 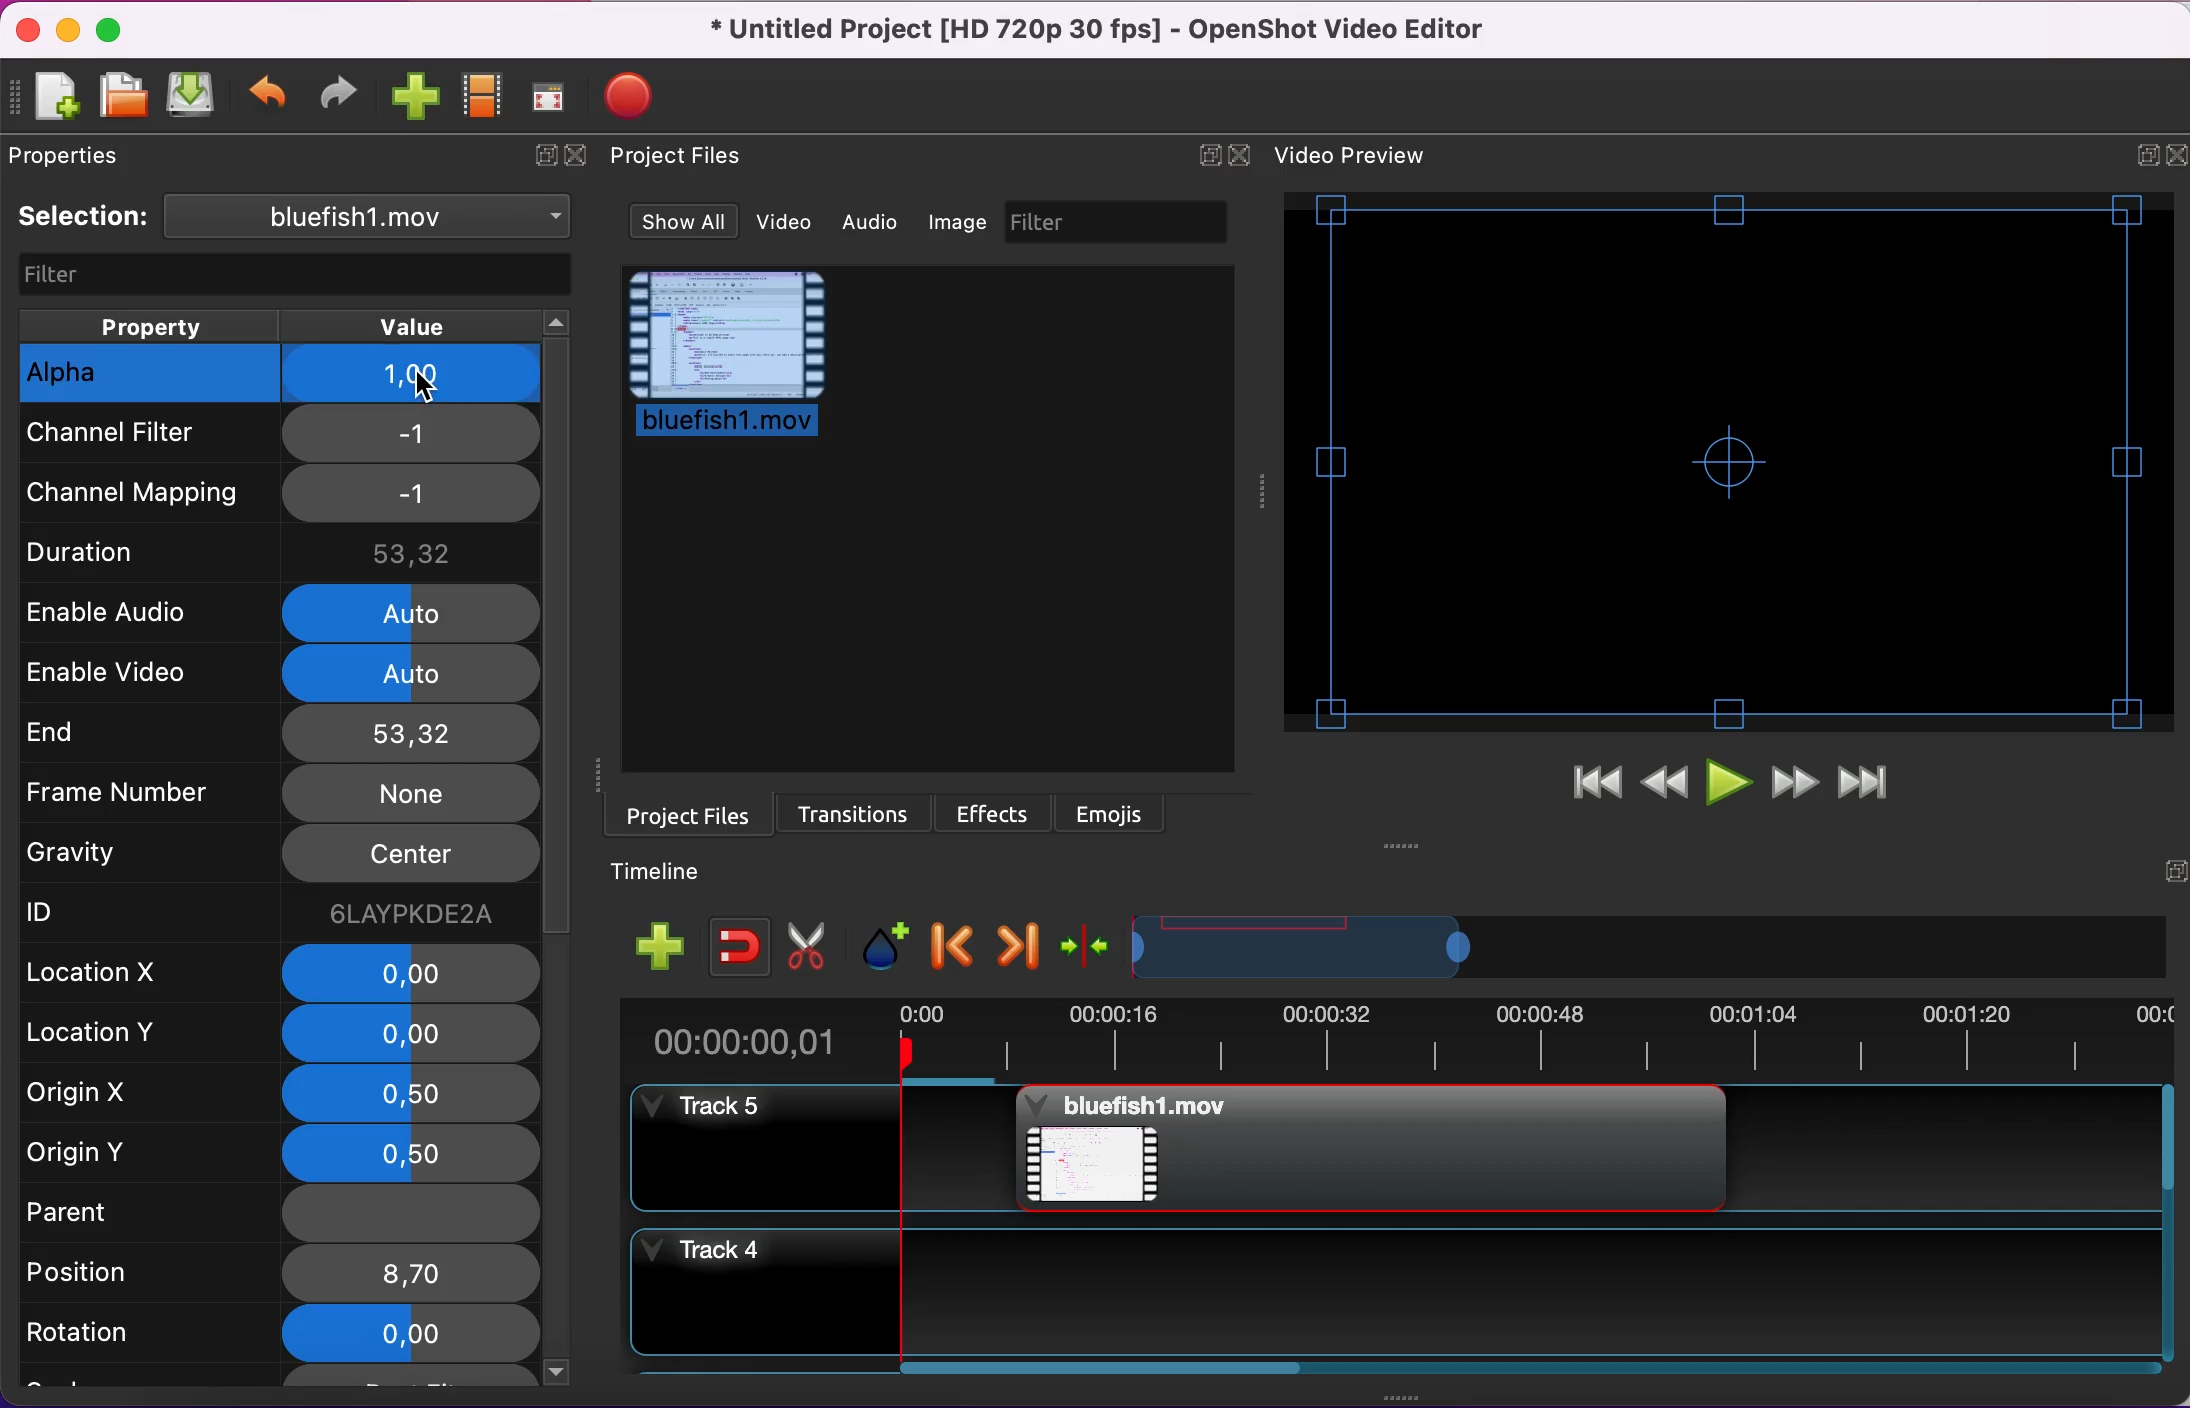 What do you see at coordinates (1940, 1149) in the screenshot?
I see `Track 5` at bounding box center [1940, 1149].